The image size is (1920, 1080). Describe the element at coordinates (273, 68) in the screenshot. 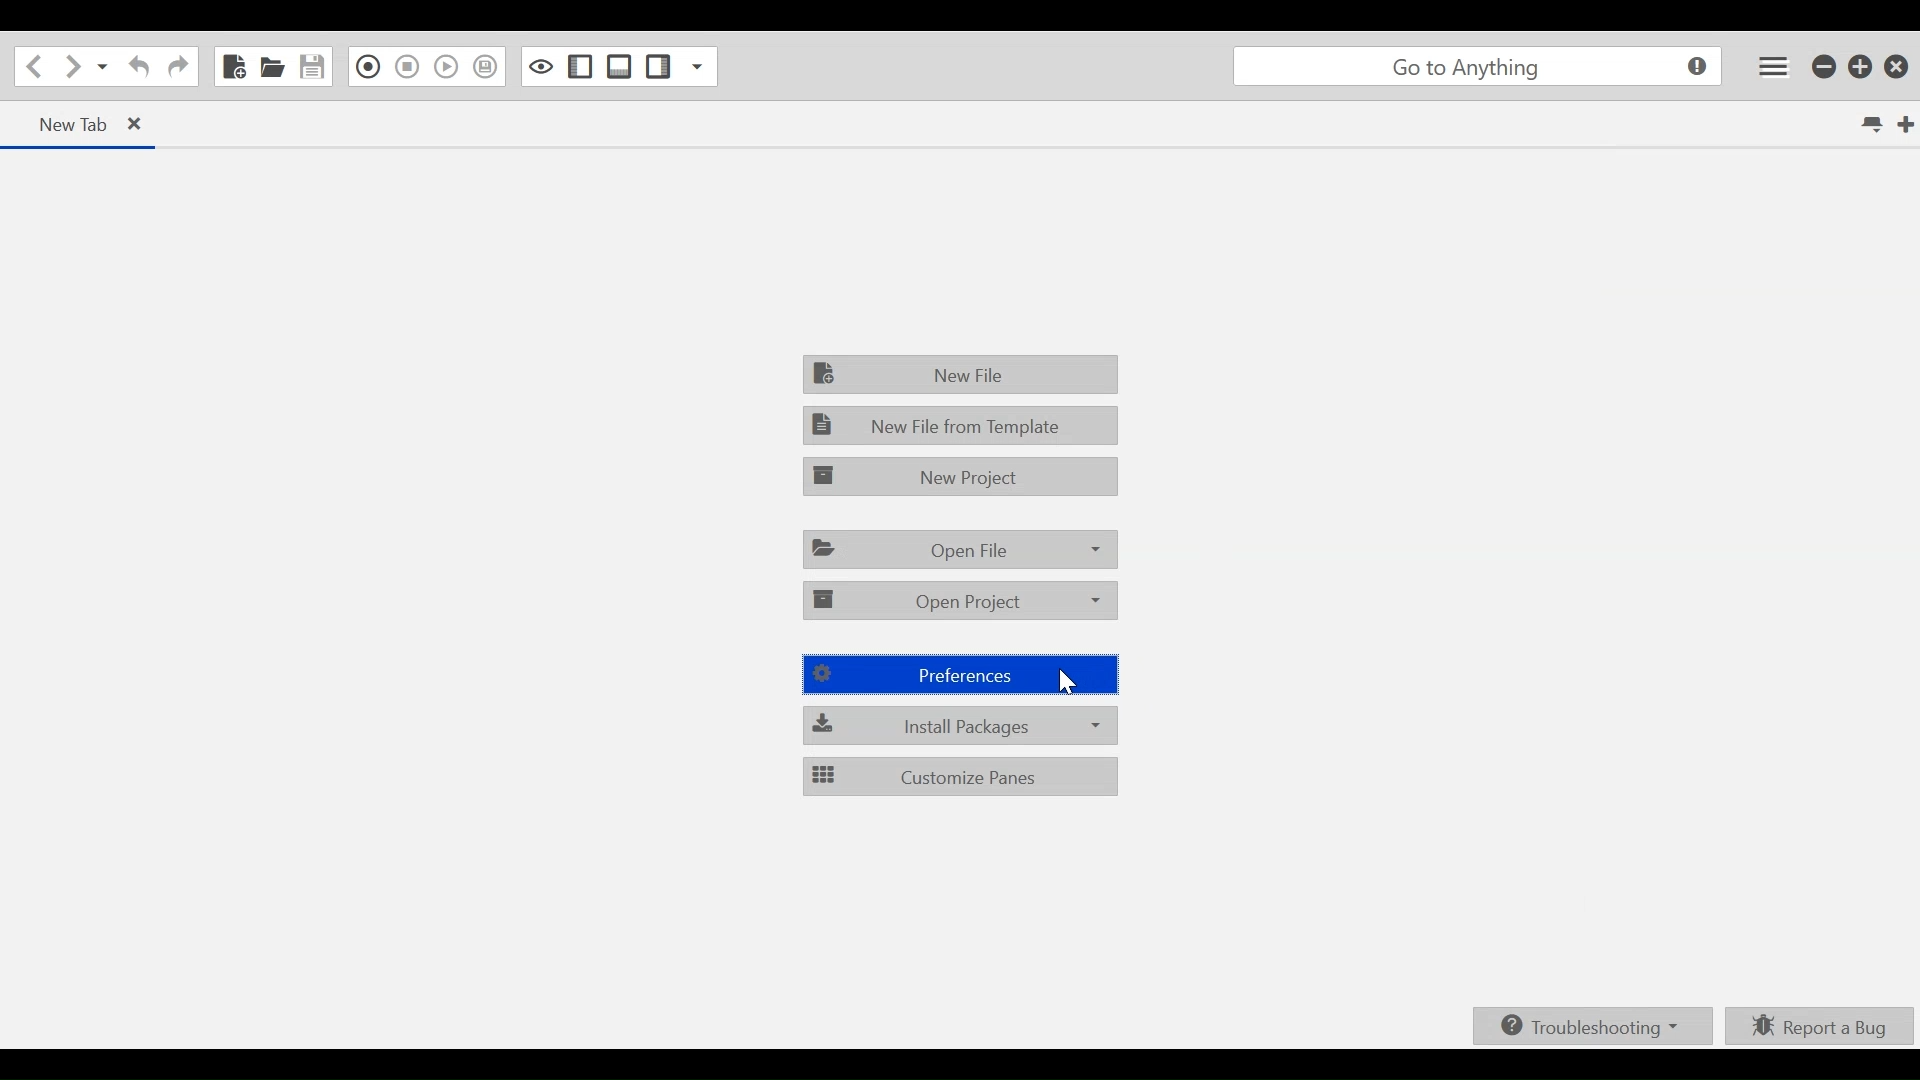

I see `Open File` at that location.